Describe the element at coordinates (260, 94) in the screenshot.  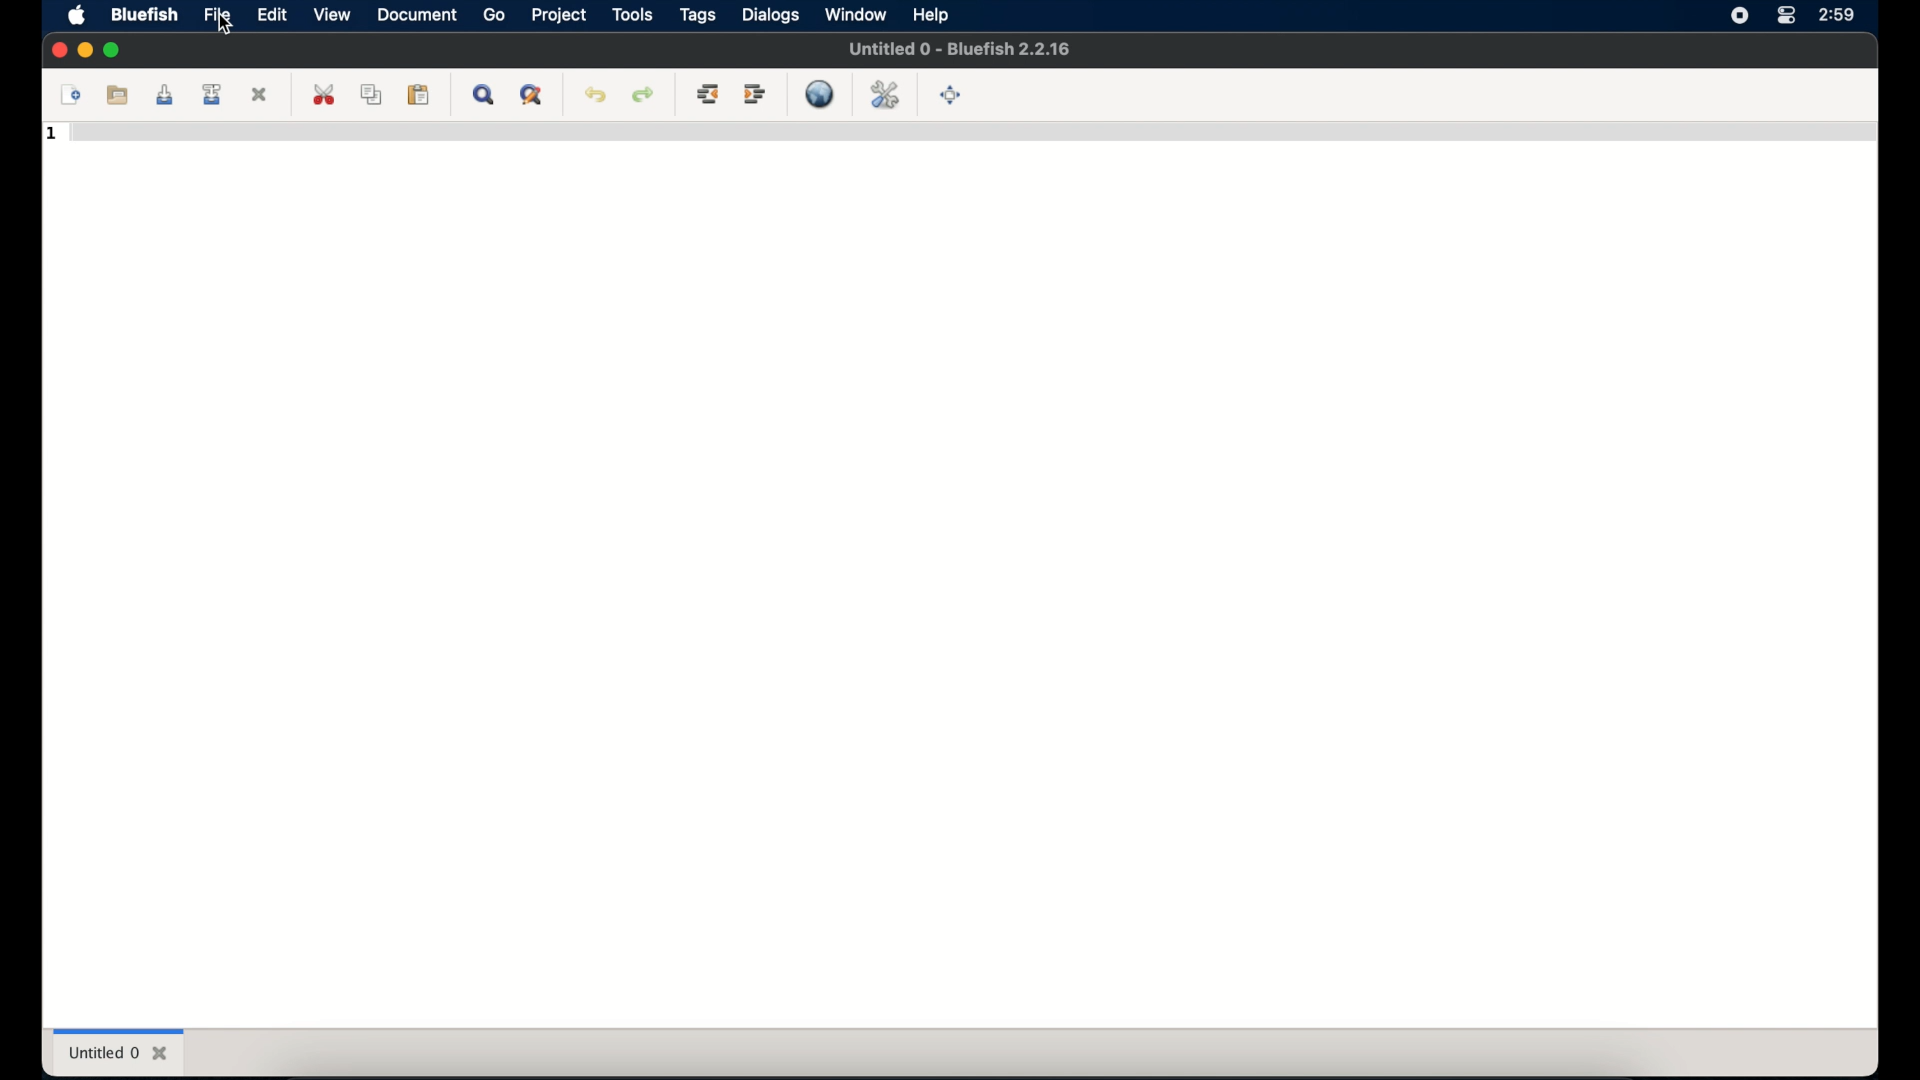
I see `close current file` at that location.